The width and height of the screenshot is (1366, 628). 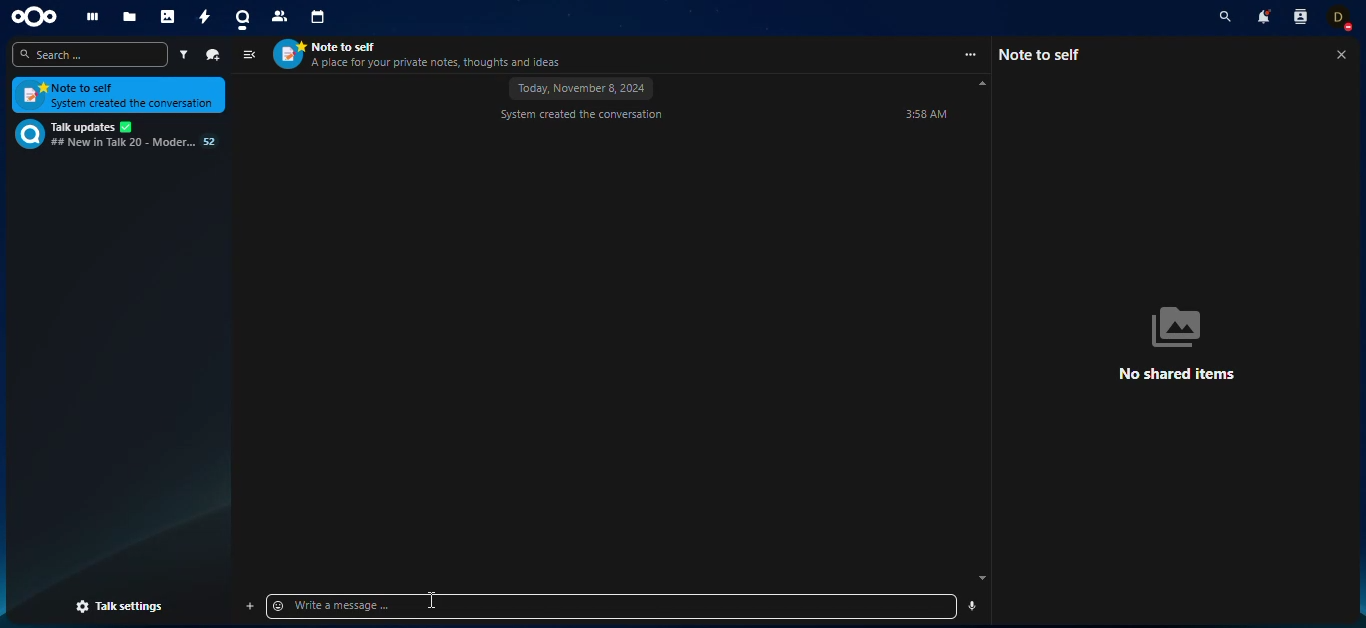 What do you see at coordinates (129, 17) in the screenshot?
I see `files` at bounding box center [129, 17].